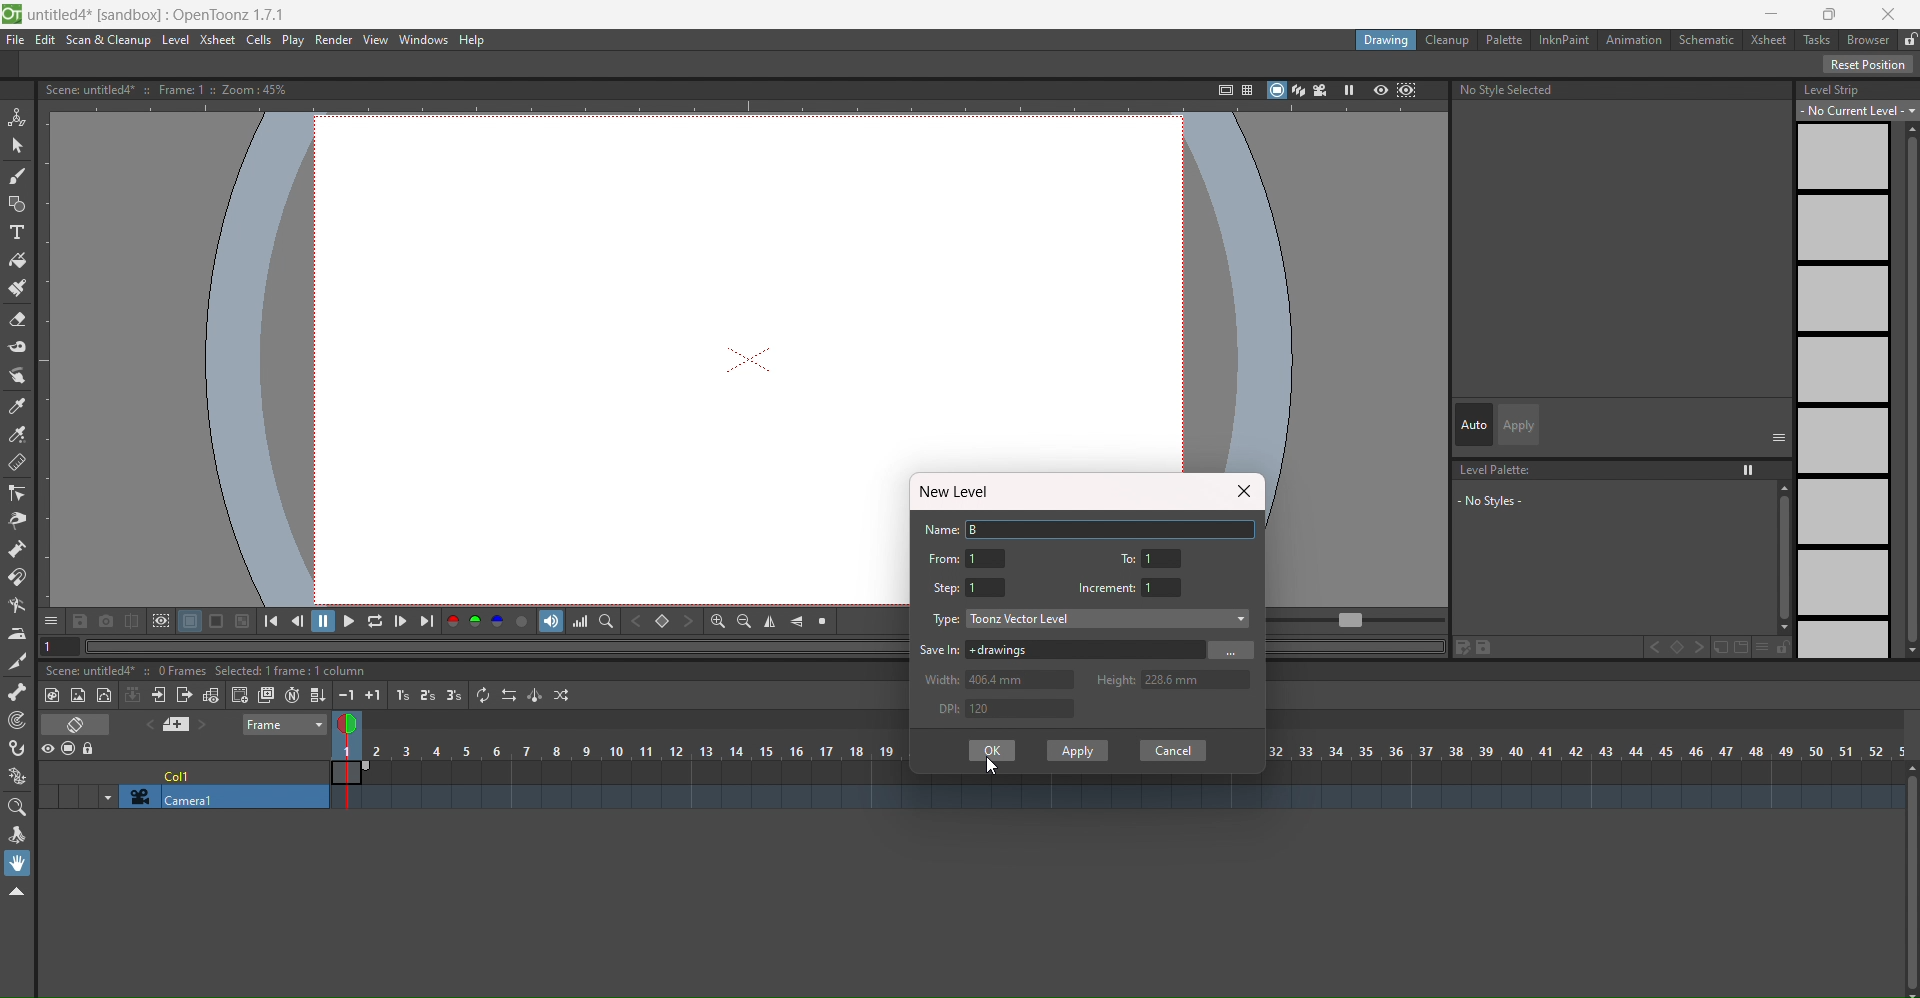  What do you see at coordinates (18, 577) in the screenshot?
I see `magnet tool` at bounding box center [18, 577].